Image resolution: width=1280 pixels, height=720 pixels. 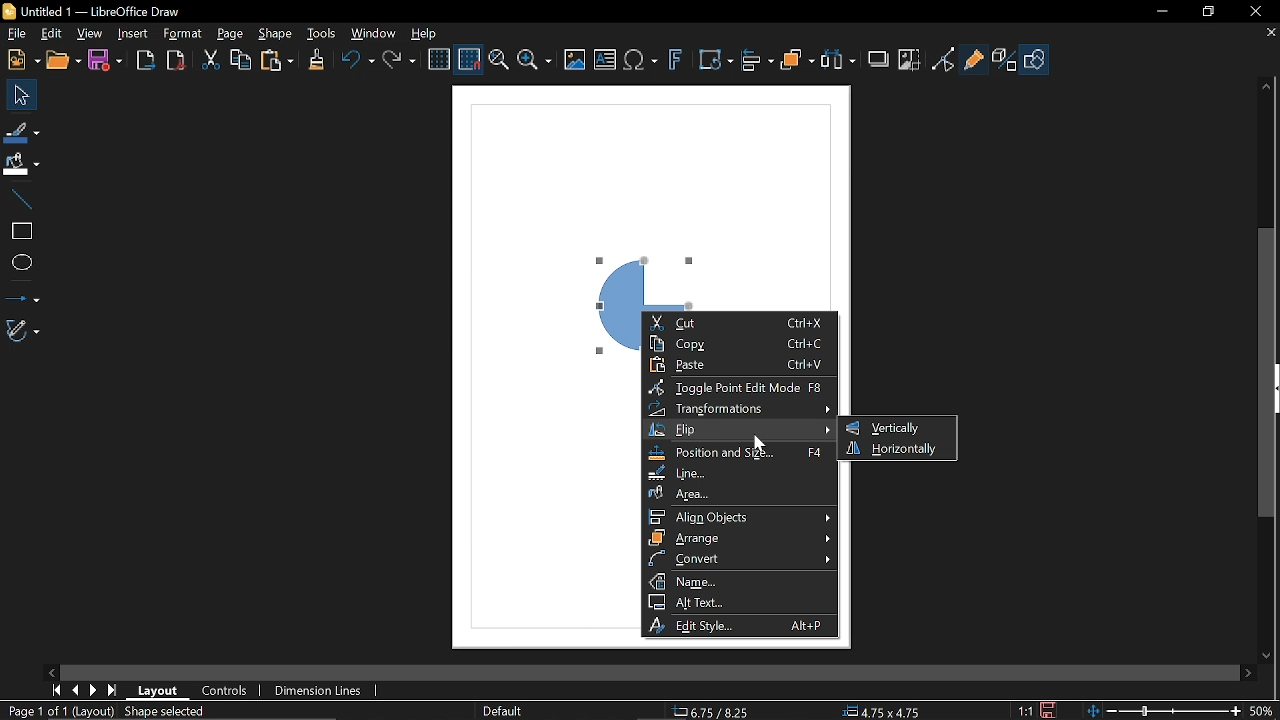 I want to click on Cut, so click(x=212, y=60).